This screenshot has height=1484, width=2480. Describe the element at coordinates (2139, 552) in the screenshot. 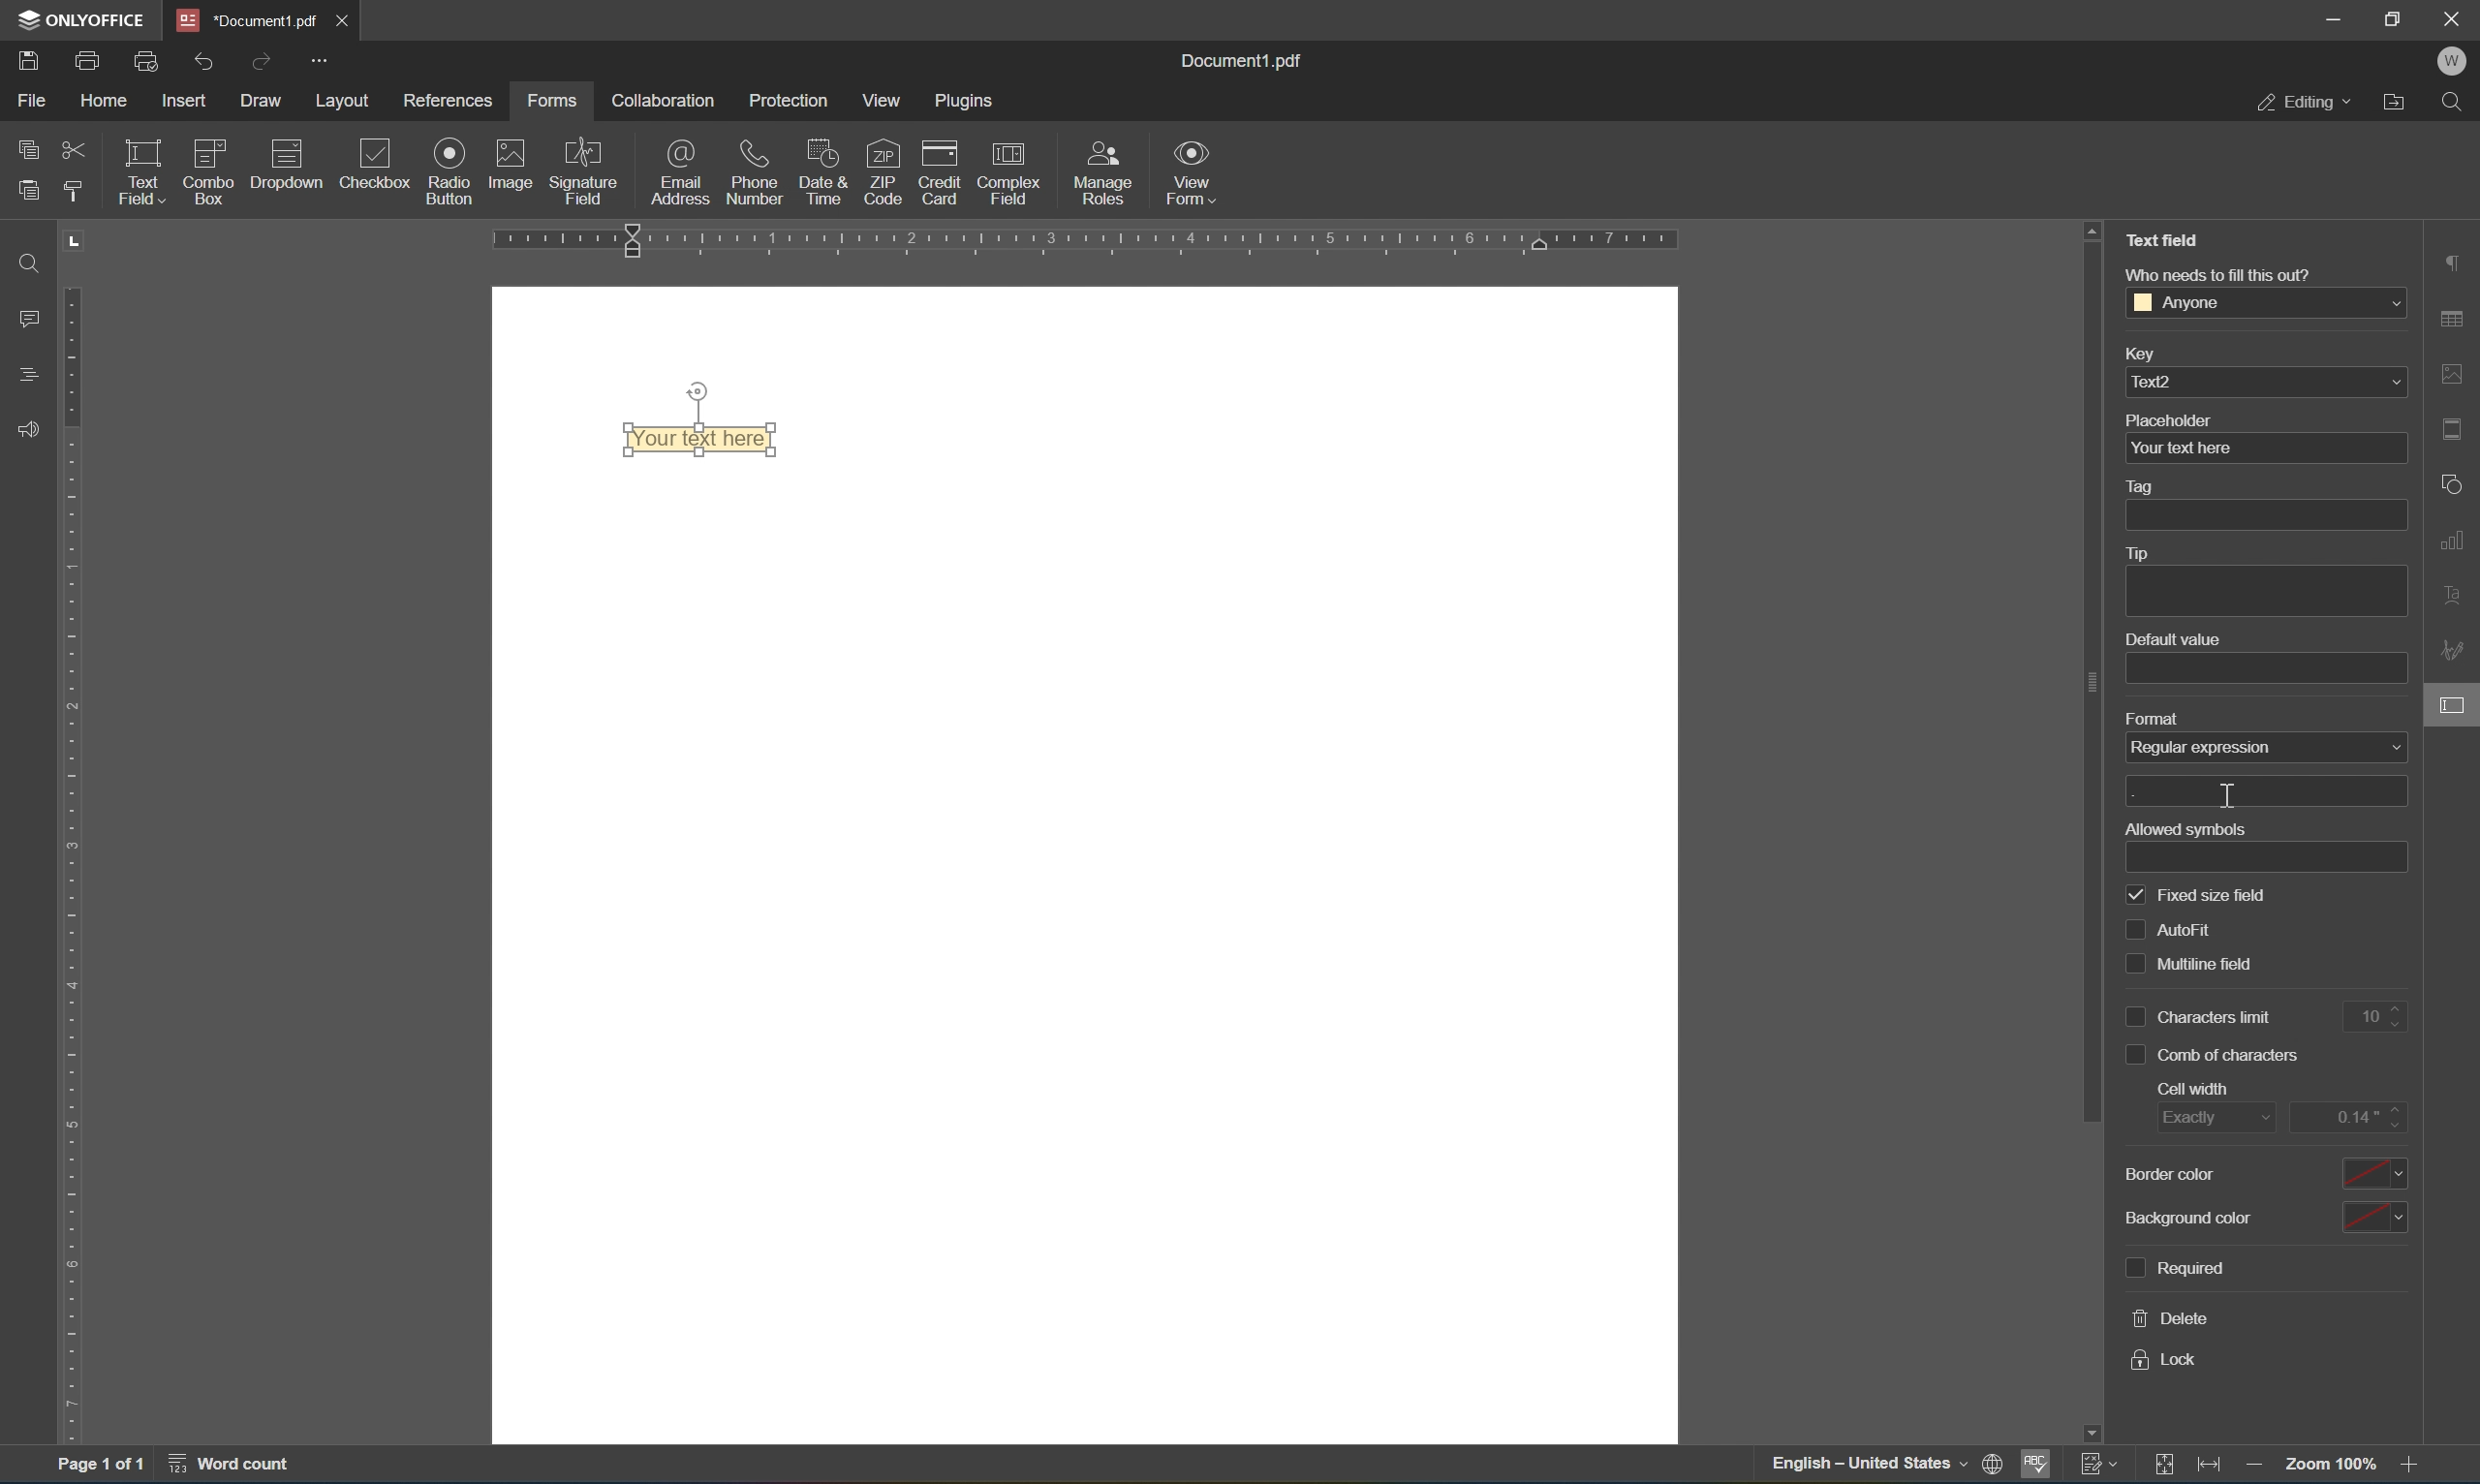

I see `tip` at that location.